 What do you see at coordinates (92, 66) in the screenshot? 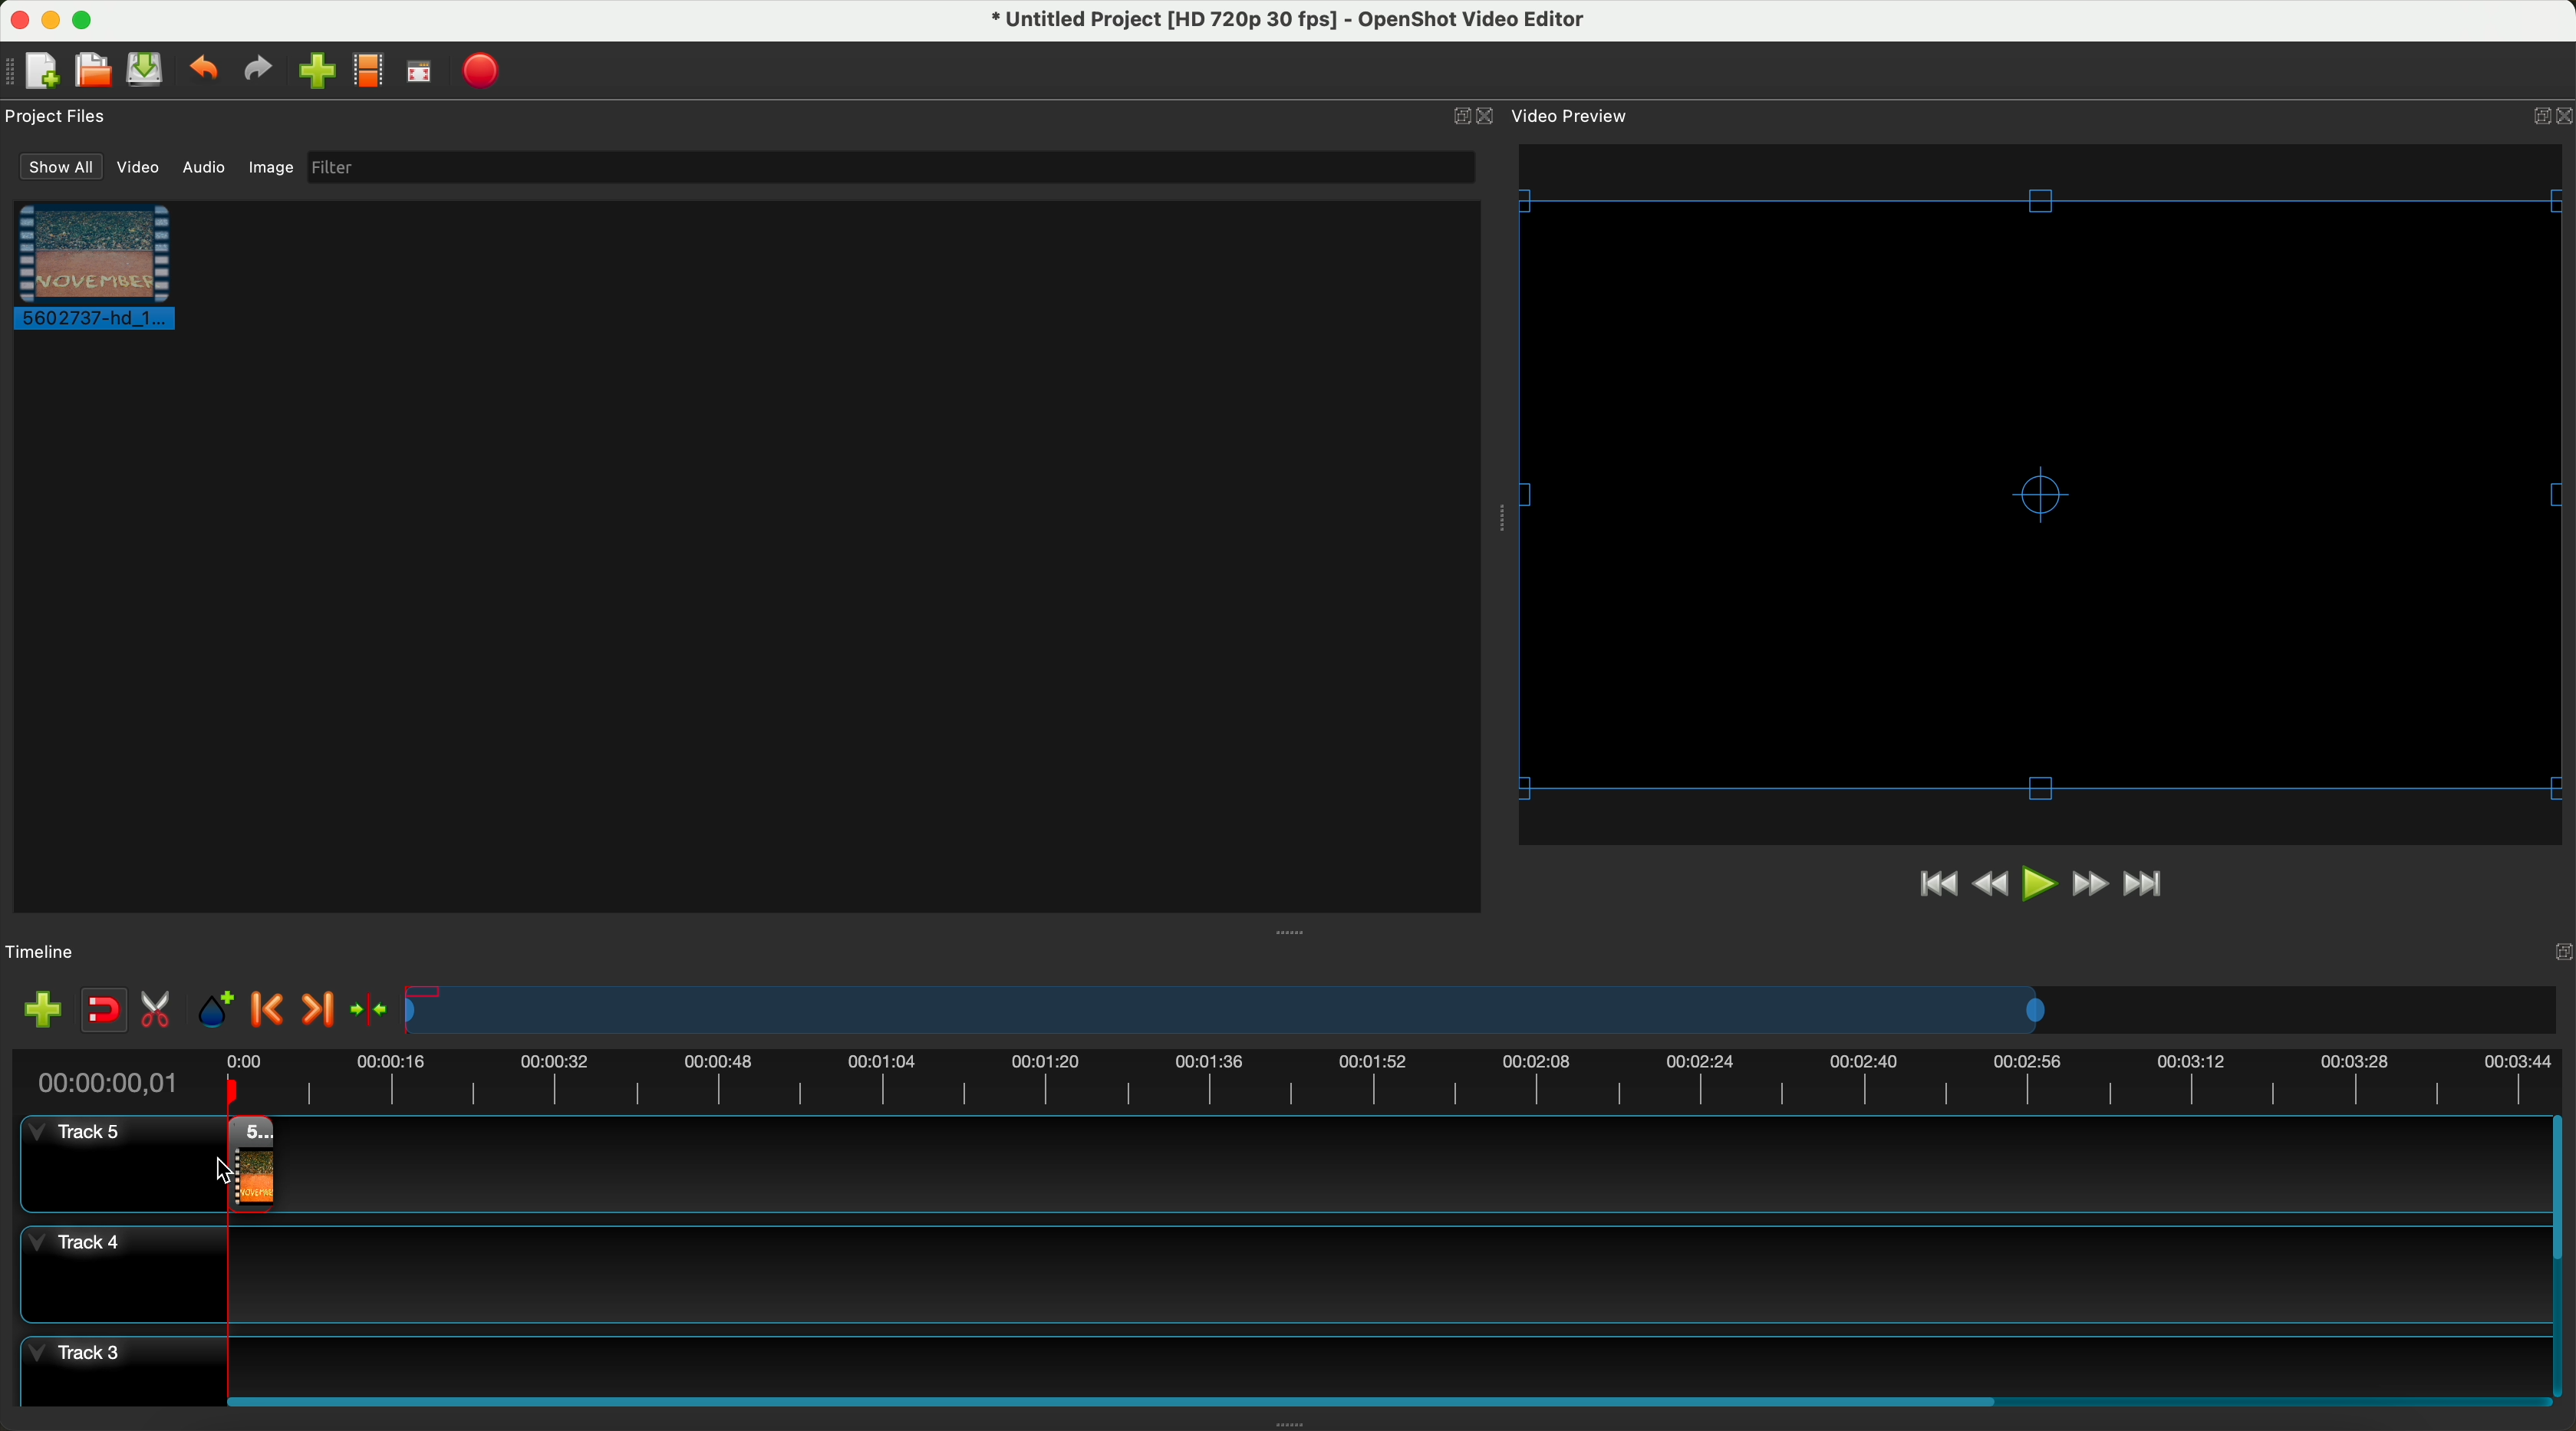
I see `open project` at bounding box center [92, 66].